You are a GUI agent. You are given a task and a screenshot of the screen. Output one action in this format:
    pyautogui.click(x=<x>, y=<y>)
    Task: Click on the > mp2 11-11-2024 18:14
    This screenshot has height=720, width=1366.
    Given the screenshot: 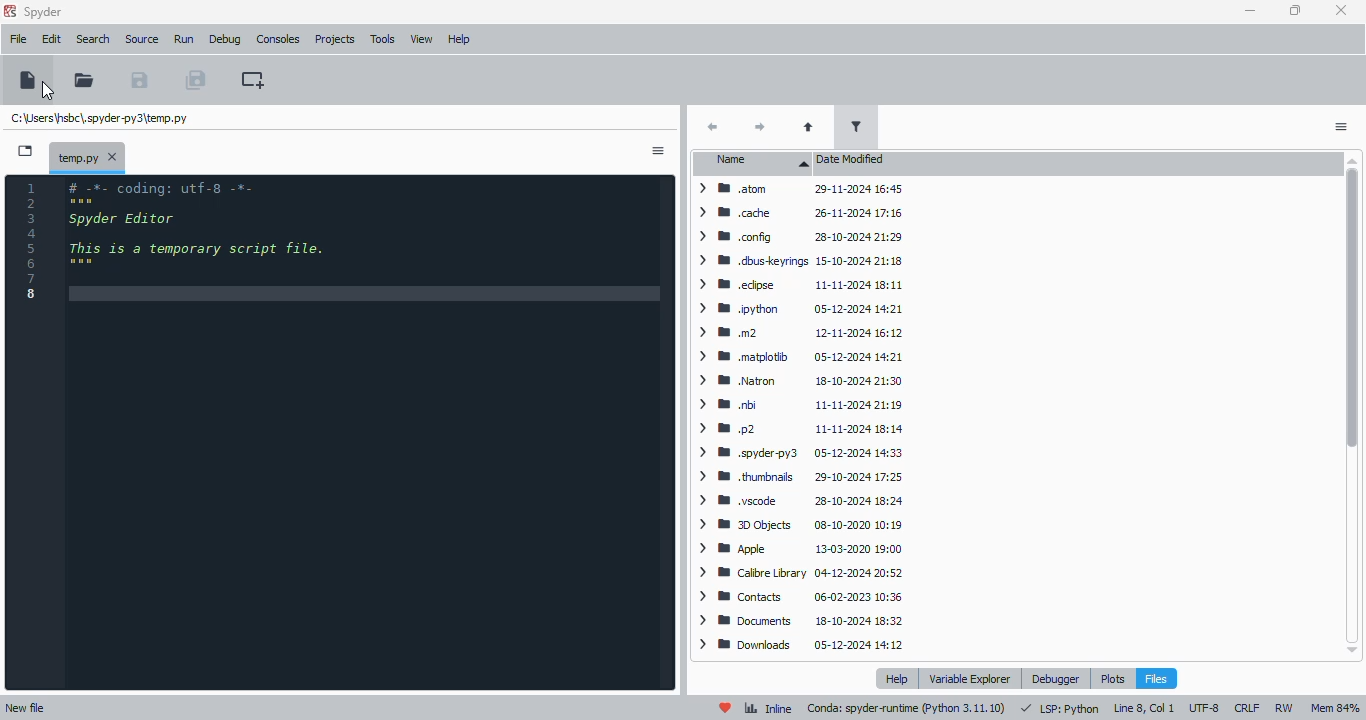 What is the action you would take?
    pyautogui.click(x=797, y=429)
    